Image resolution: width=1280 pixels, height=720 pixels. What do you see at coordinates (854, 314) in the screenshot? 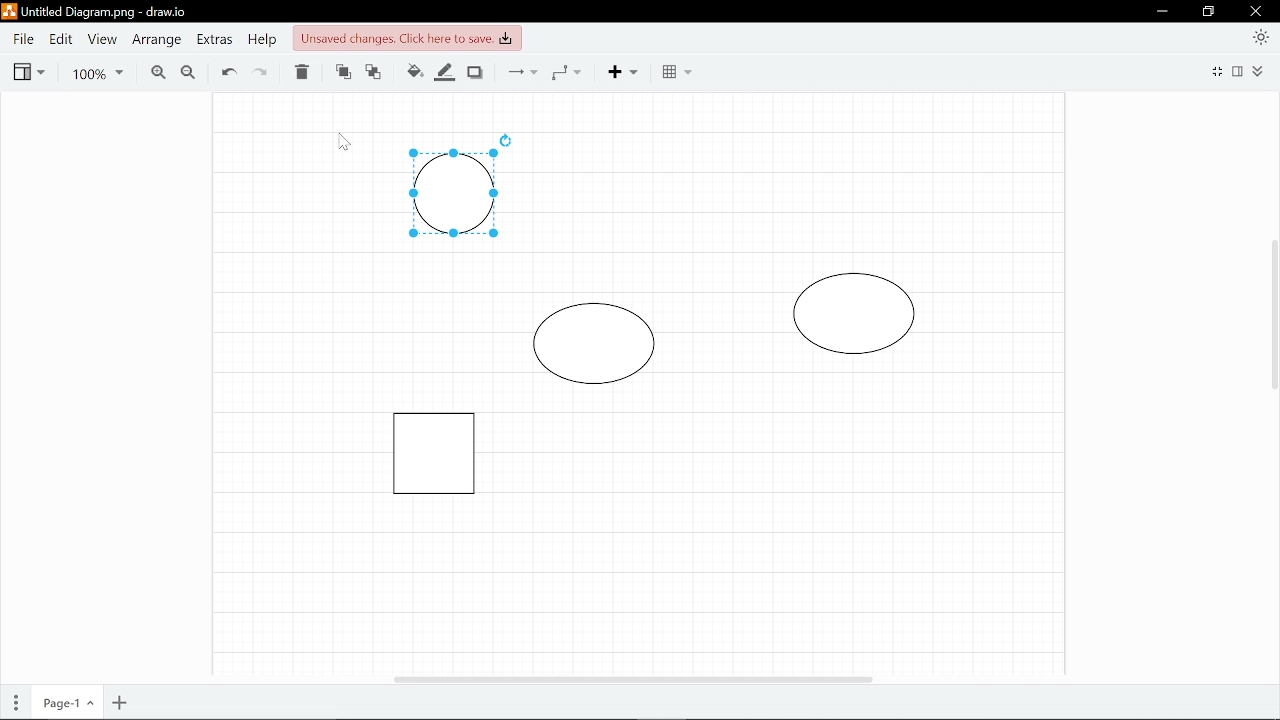
I see `Diagram` at bounding box center [854, 314].